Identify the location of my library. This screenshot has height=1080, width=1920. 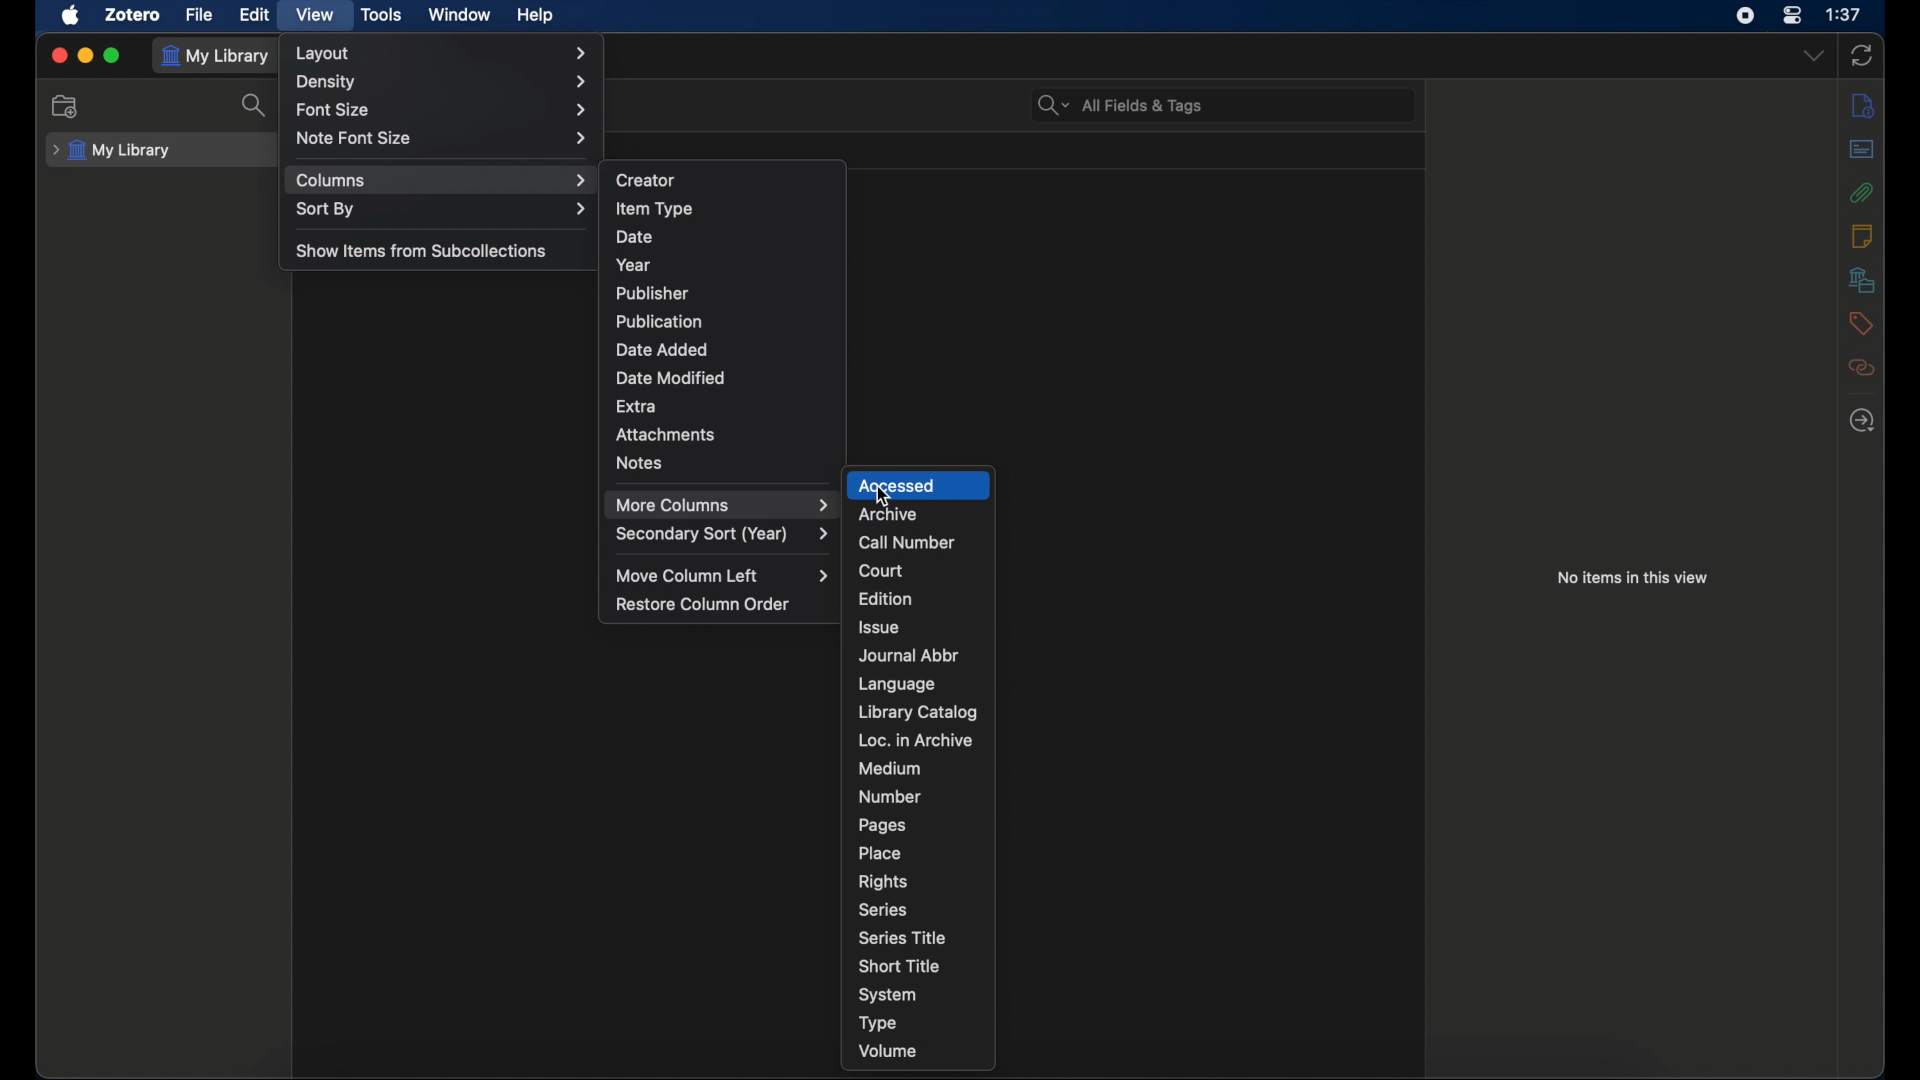
(112, 151).